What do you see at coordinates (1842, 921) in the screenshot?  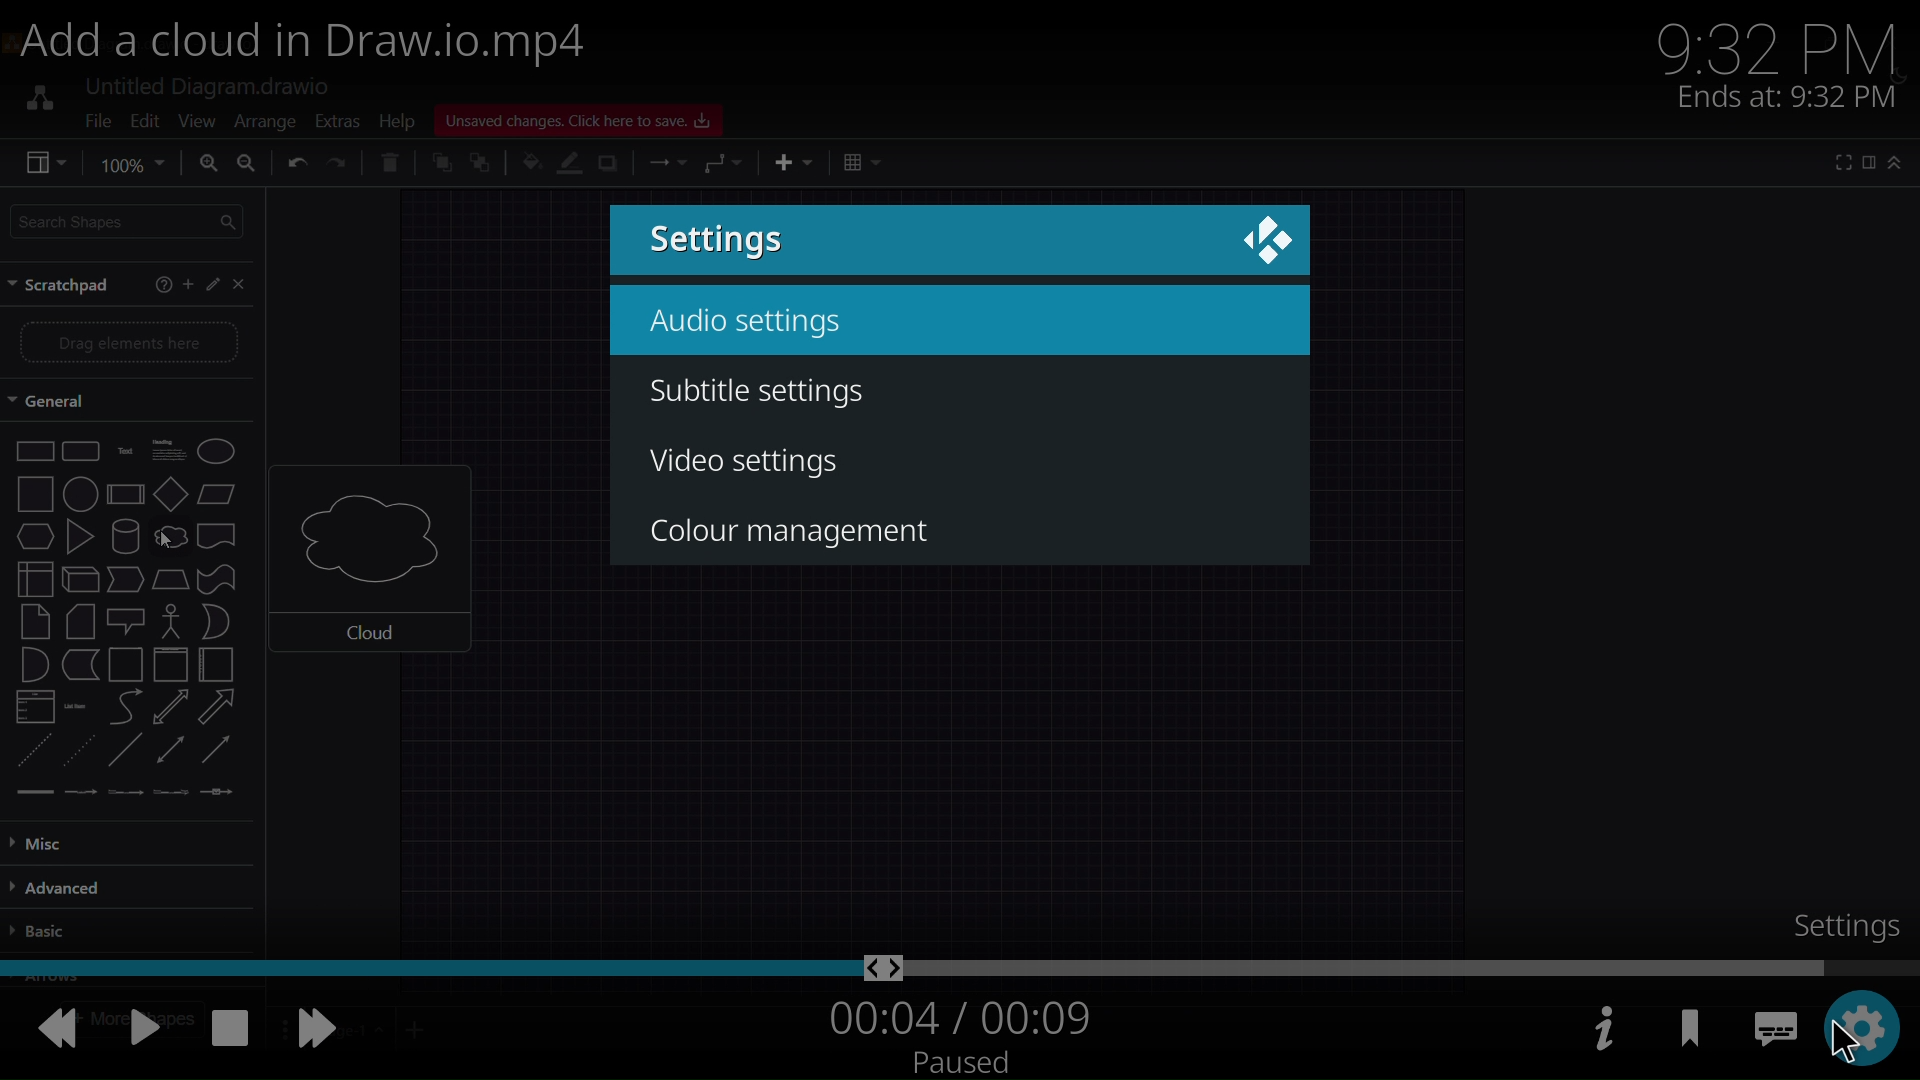 I see `setting` at bounding box center [1842, 921].